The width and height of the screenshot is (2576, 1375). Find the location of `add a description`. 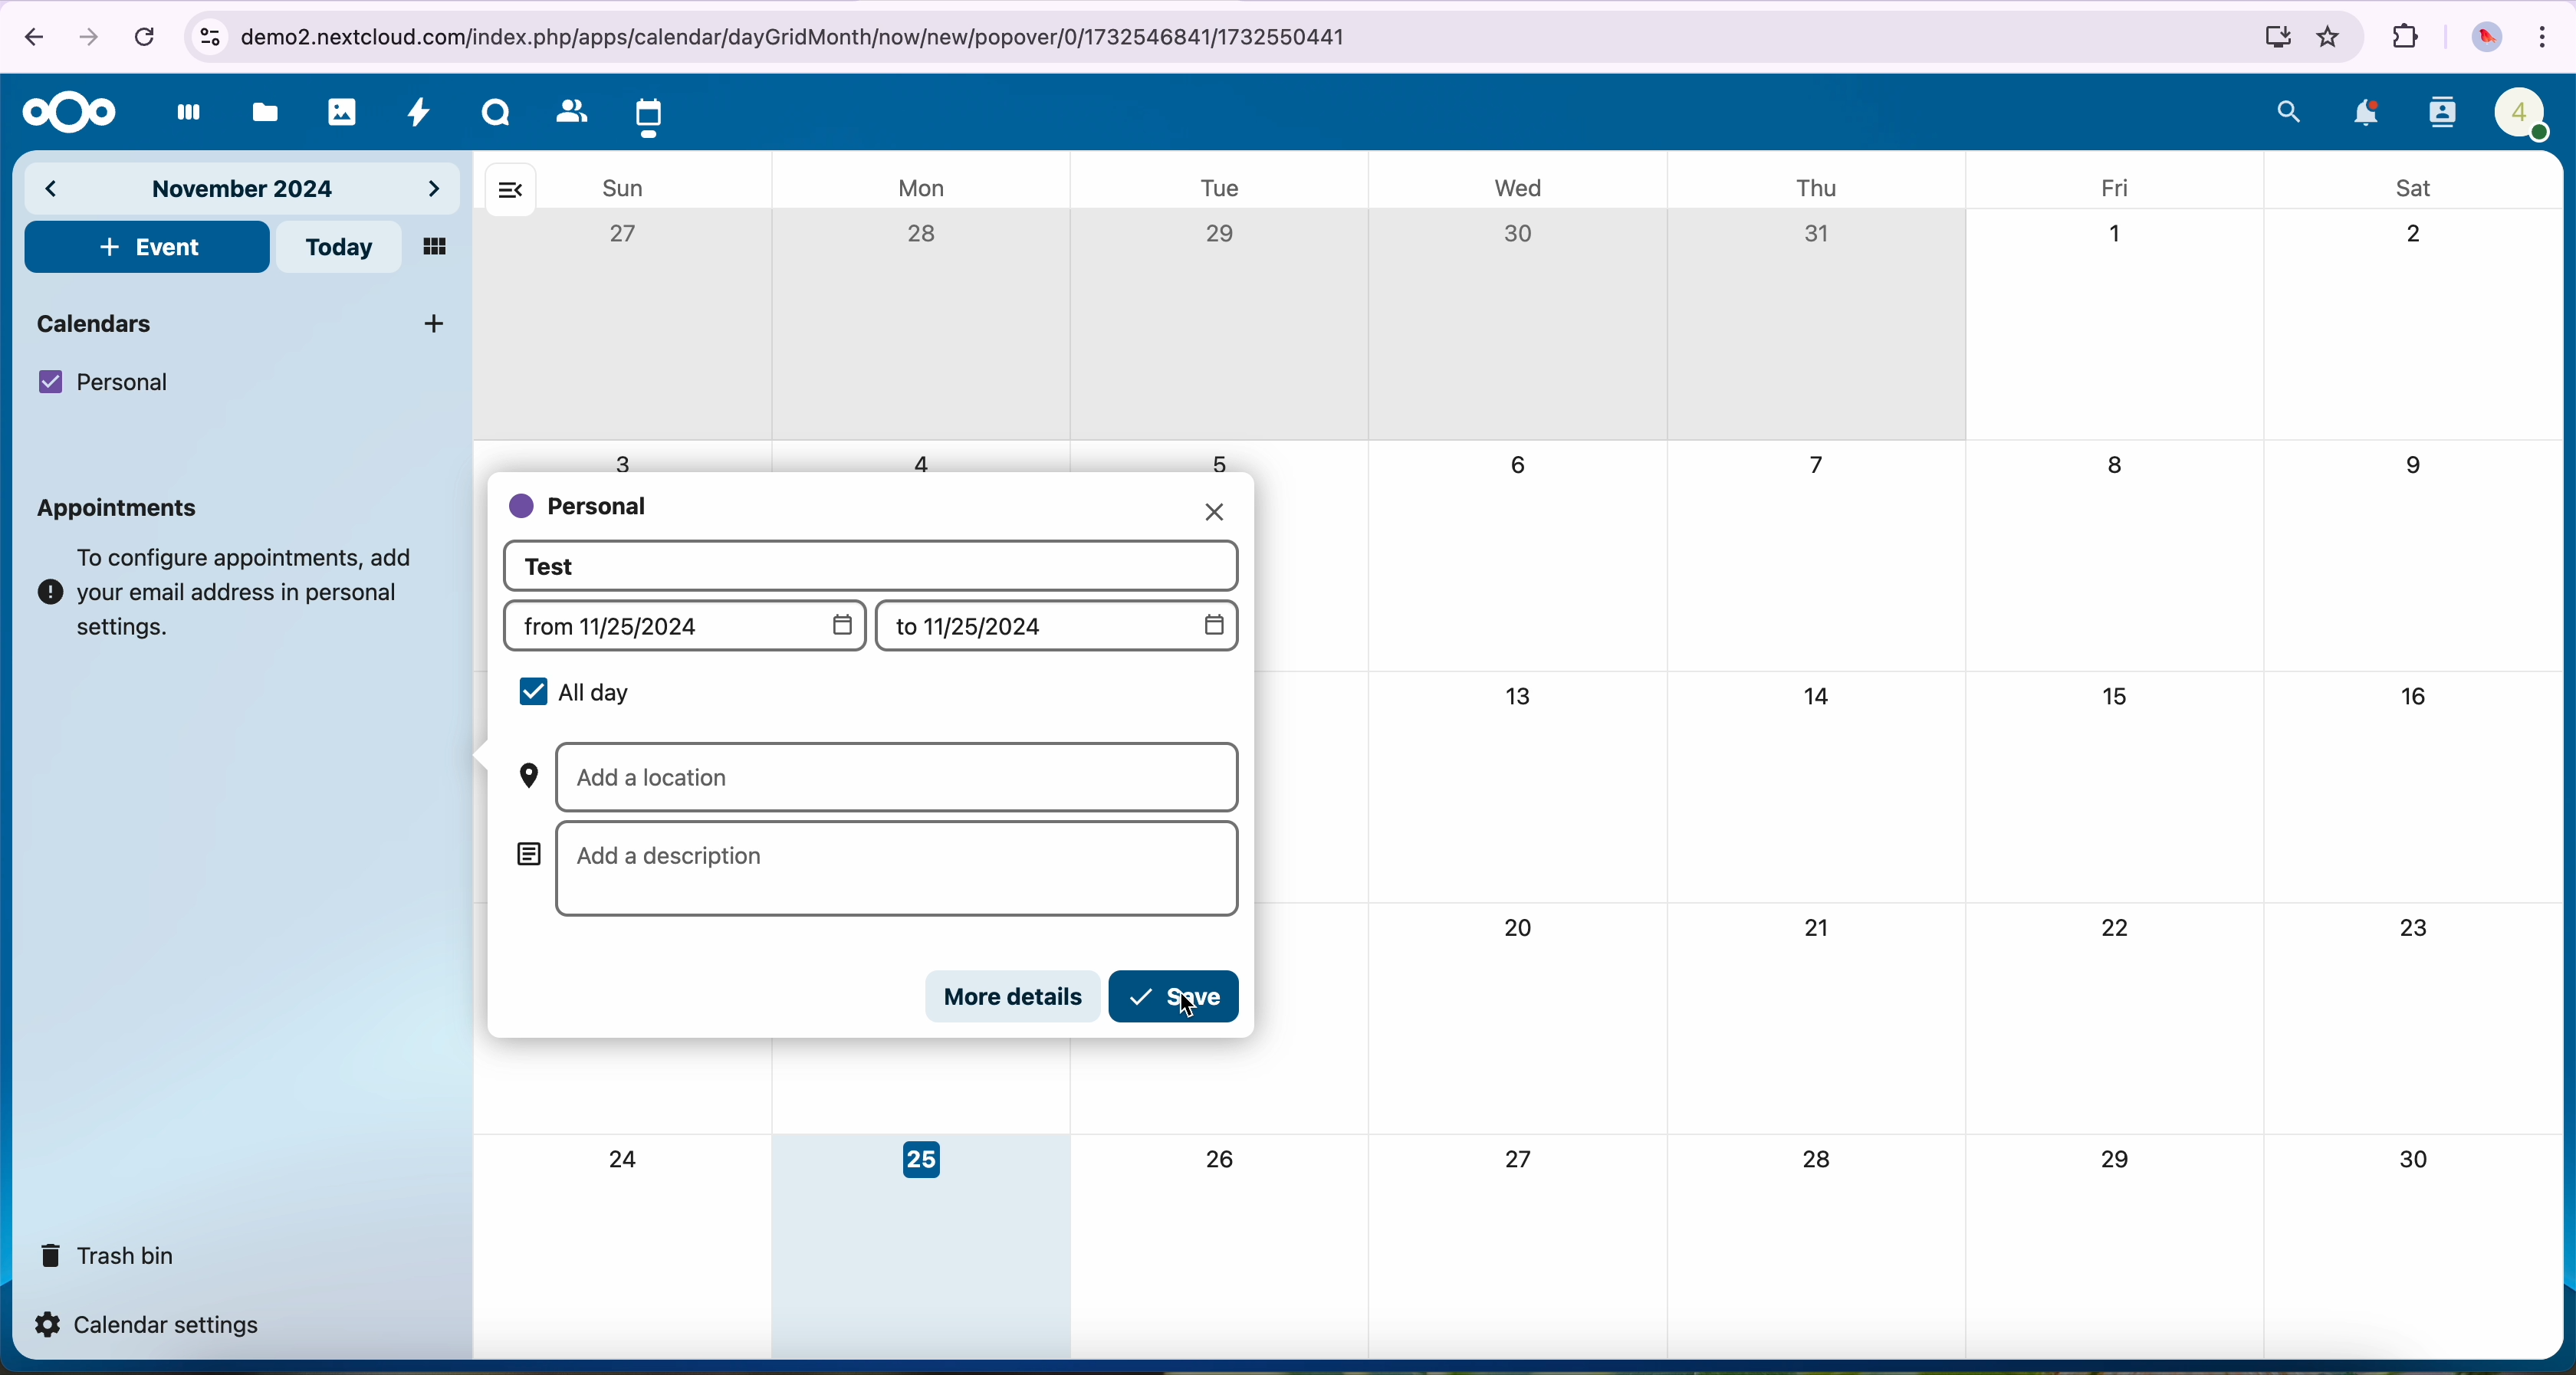

add a description is located at coordinates (879, 870).